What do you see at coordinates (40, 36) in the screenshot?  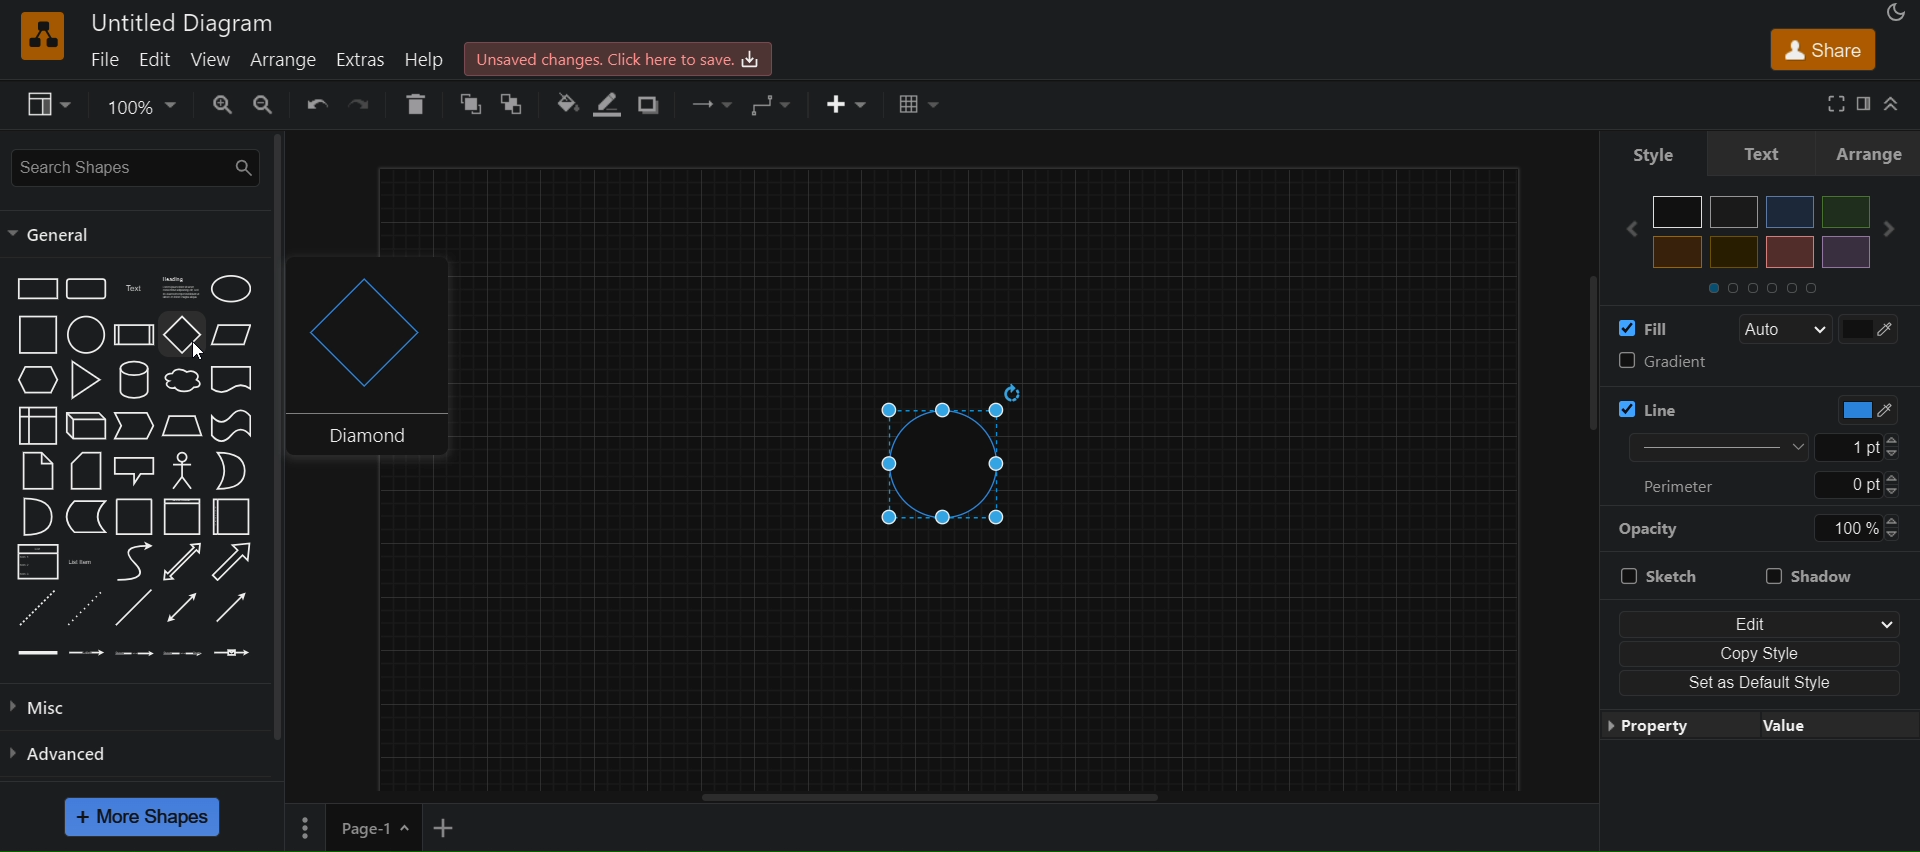 I see `logo` at bounding box center [40, 36].